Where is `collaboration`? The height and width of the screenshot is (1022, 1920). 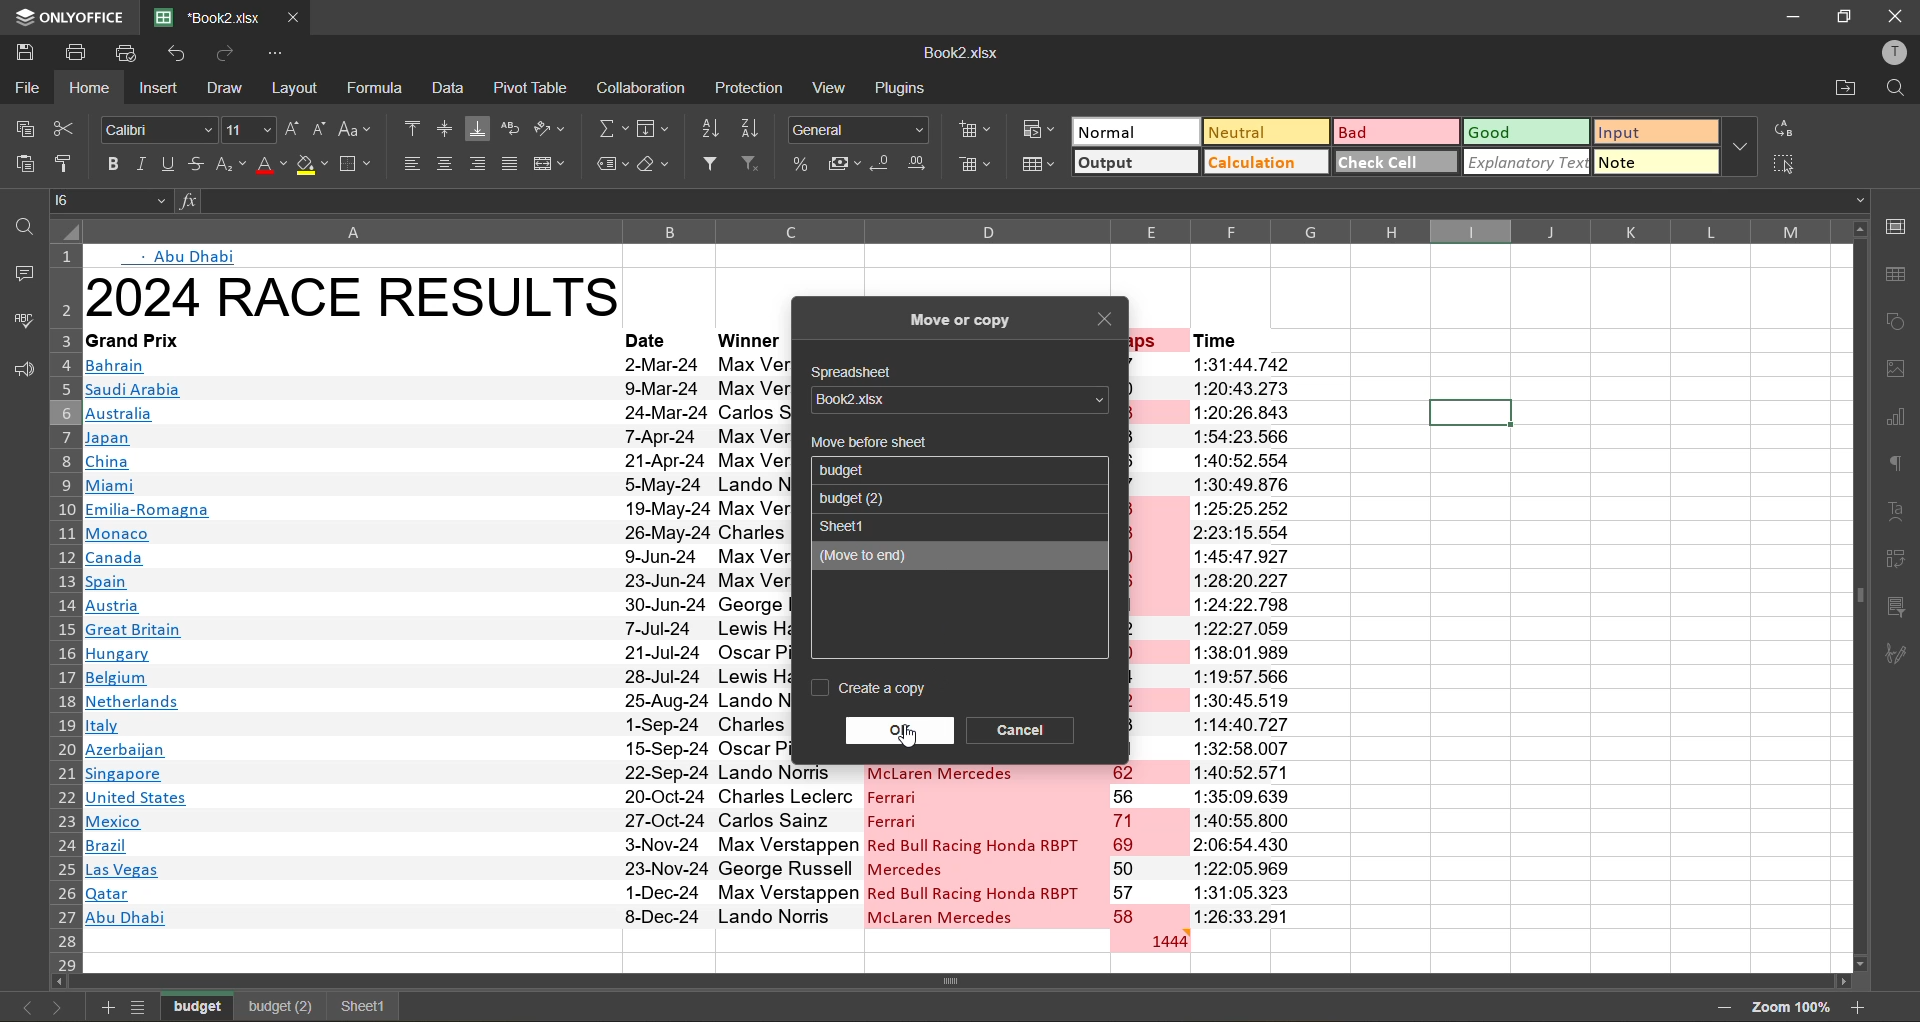
collaboration is located at coordinates (644, 89).